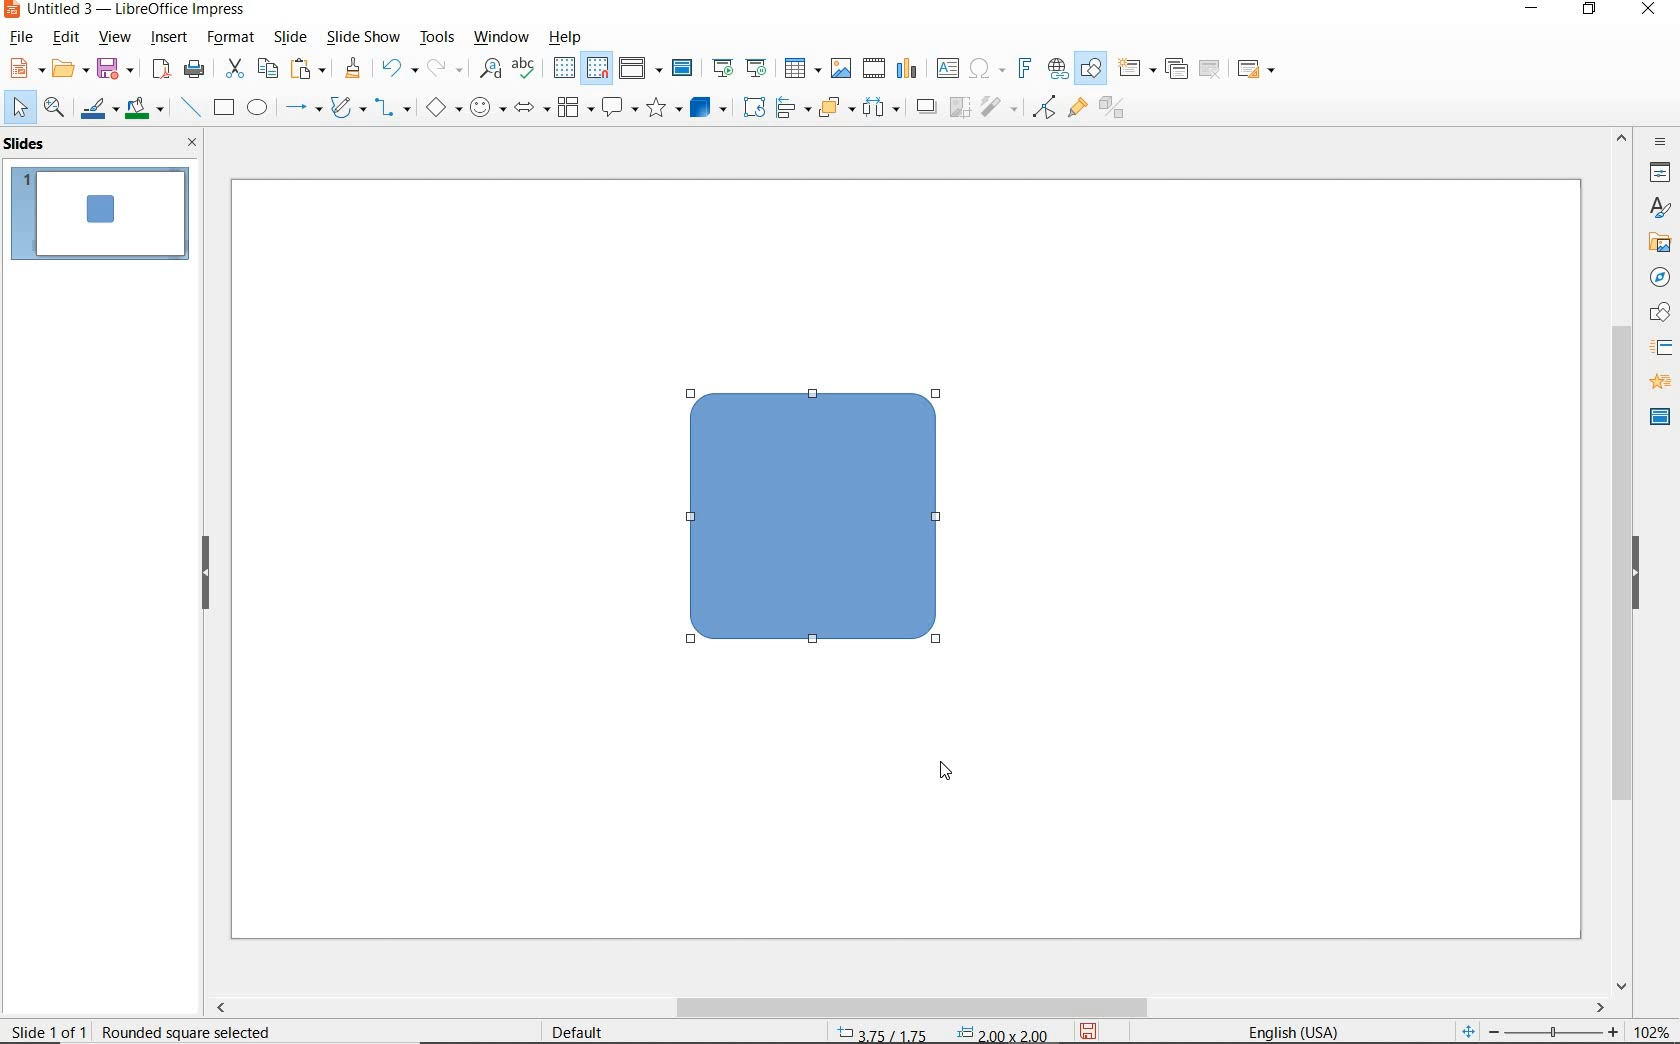 This screenshot has width=1680, height=1044. Describe the element at coordinates (205, 573) in the screenshot. I see `hide` at that location.